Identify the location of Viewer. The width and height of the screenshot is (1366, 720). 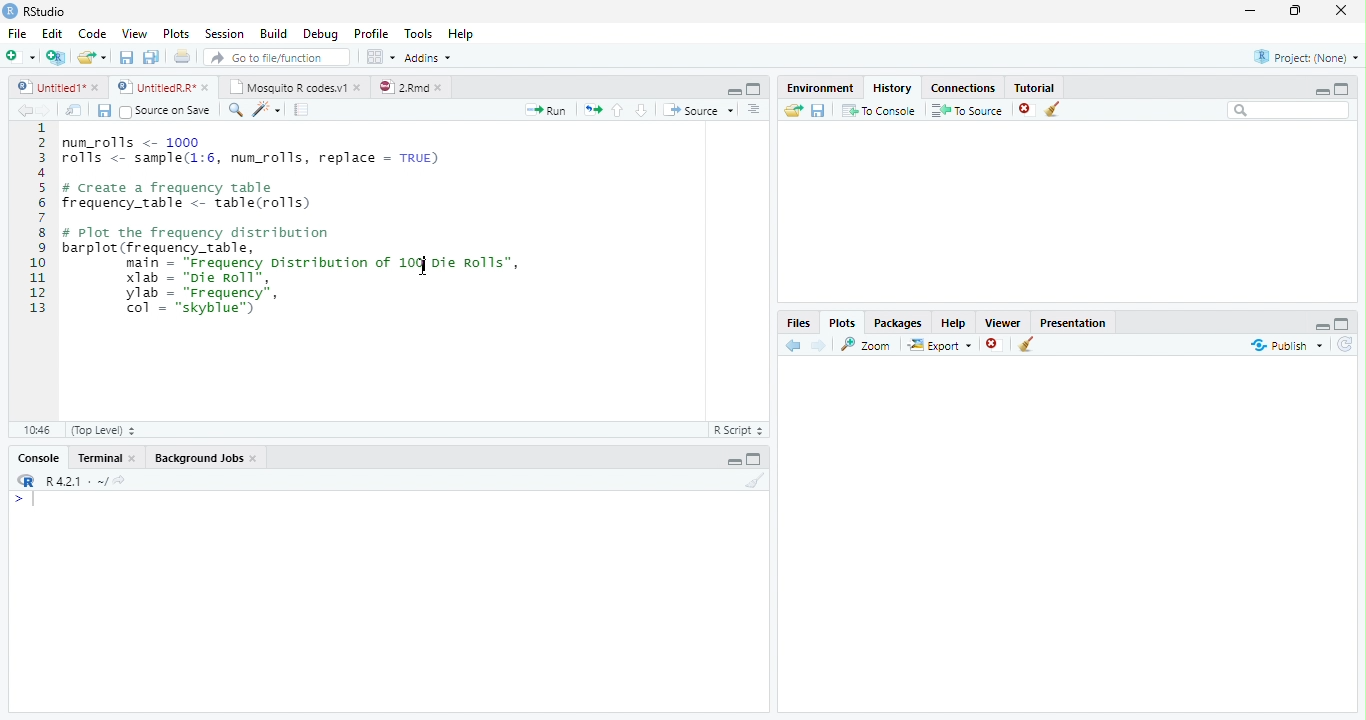
(1002, 321).